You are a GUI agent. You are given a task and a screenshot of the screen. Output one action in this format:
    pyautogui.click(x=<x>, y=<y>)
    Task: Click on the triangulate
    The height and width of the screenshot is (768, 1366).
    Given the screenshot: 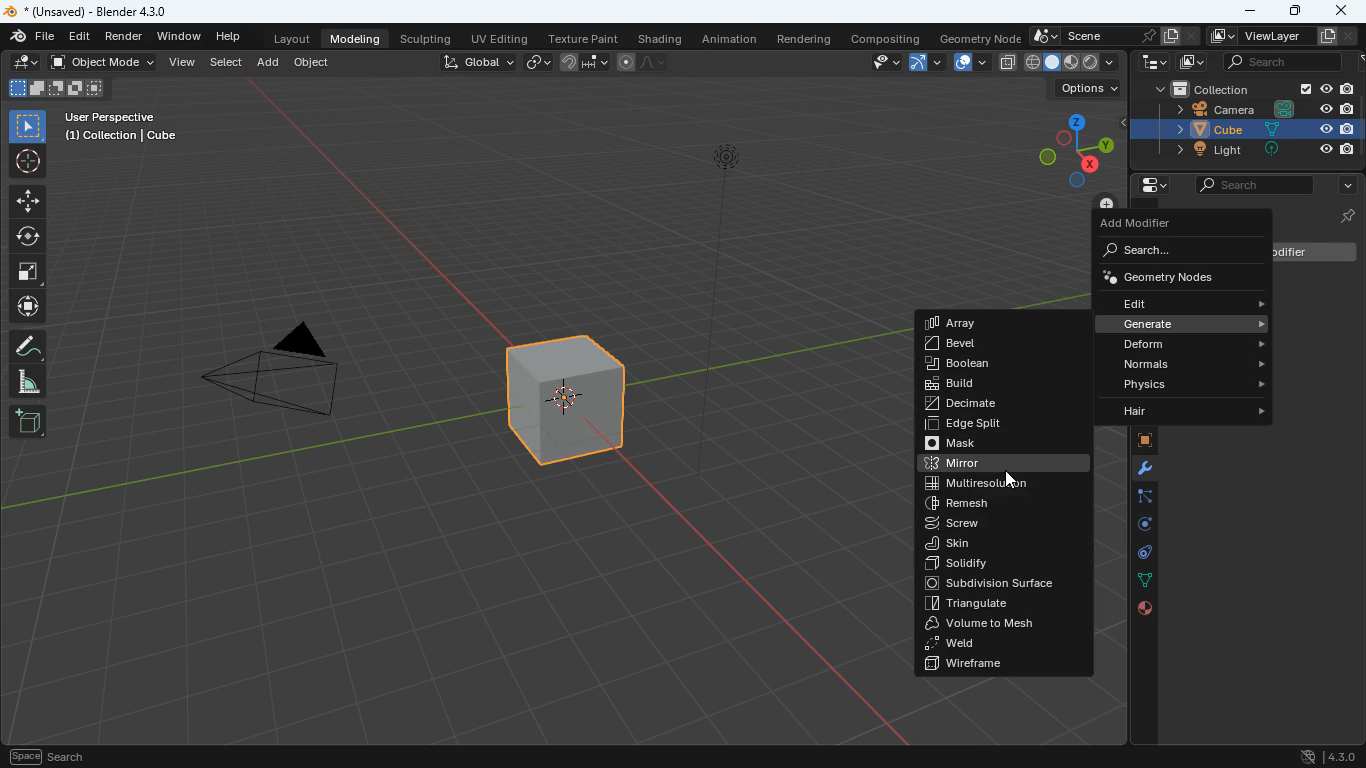 What is the action you would take?
    pyautogui.click(x=999, y=605)
    